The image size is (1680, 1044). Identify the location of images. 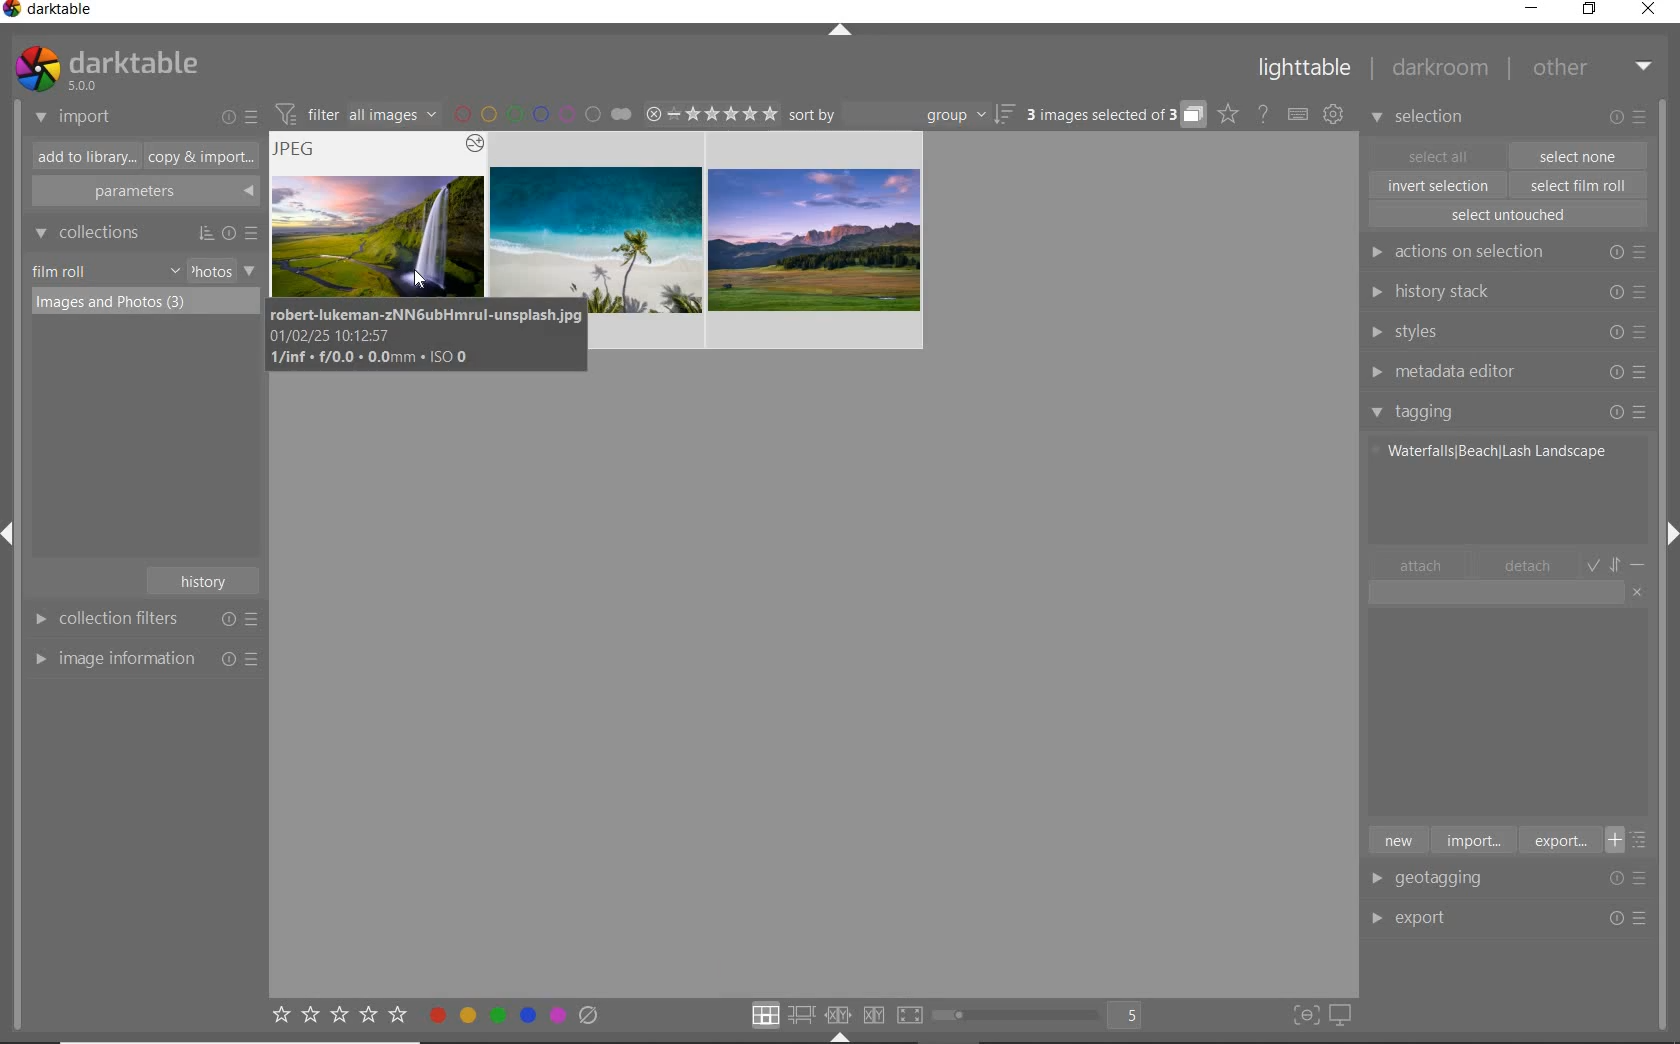
(597, 189).